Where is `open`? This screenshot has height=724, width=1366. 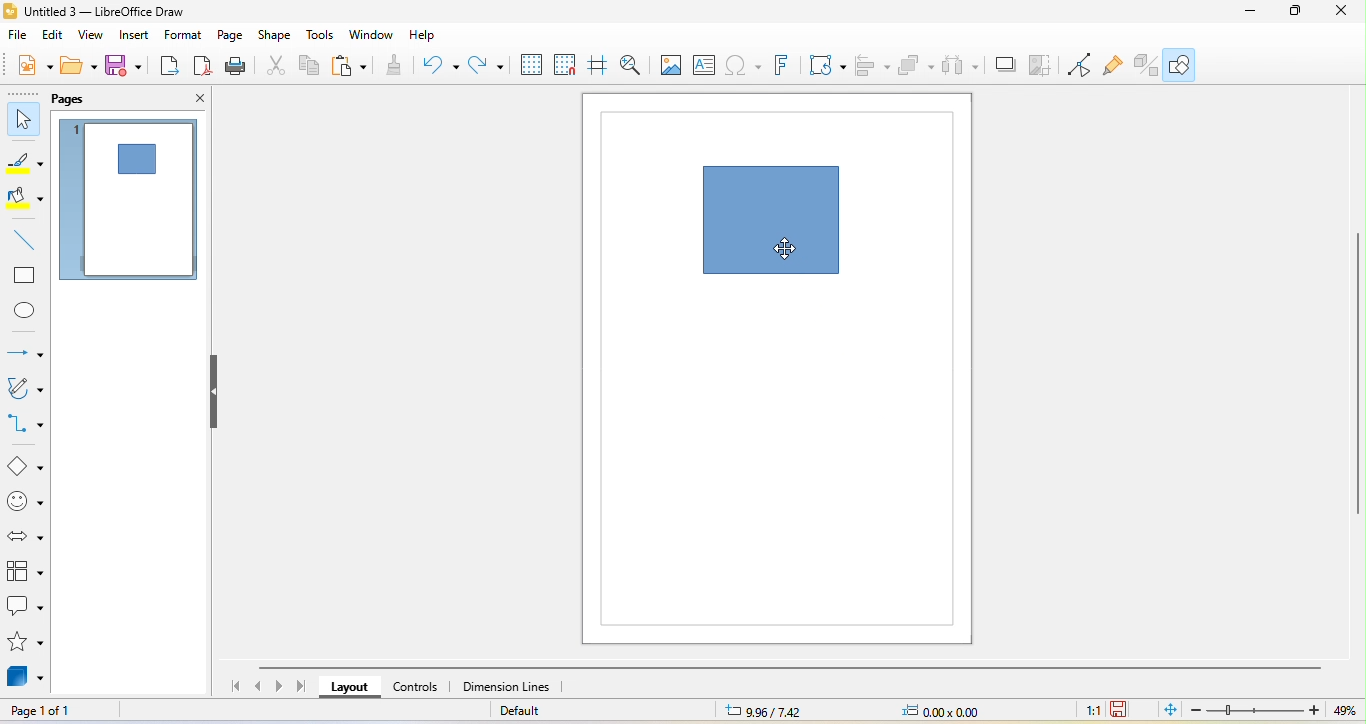
open is located at coordinates (80, 69).